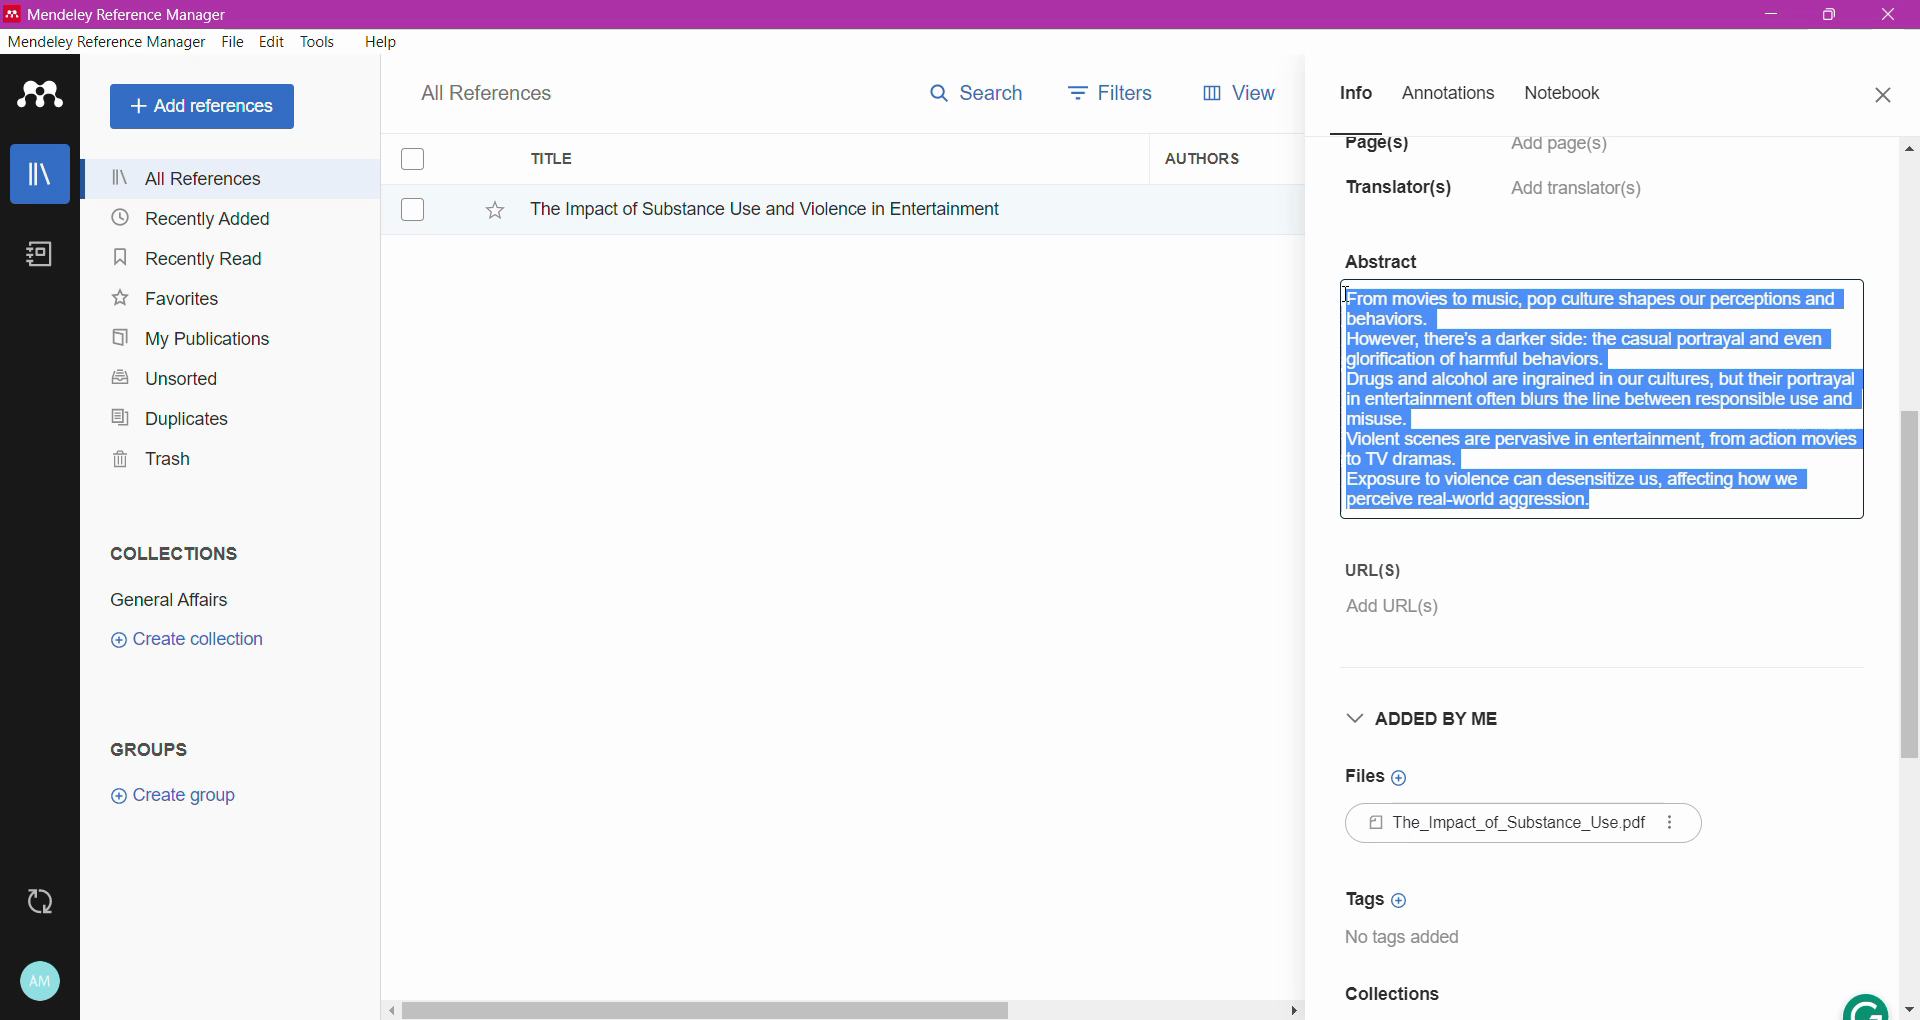 This screenshot has height=1020, width=1920. Describe the element at coordinates (1446, 94) in the screenshot. I see `Annotations` at that location.